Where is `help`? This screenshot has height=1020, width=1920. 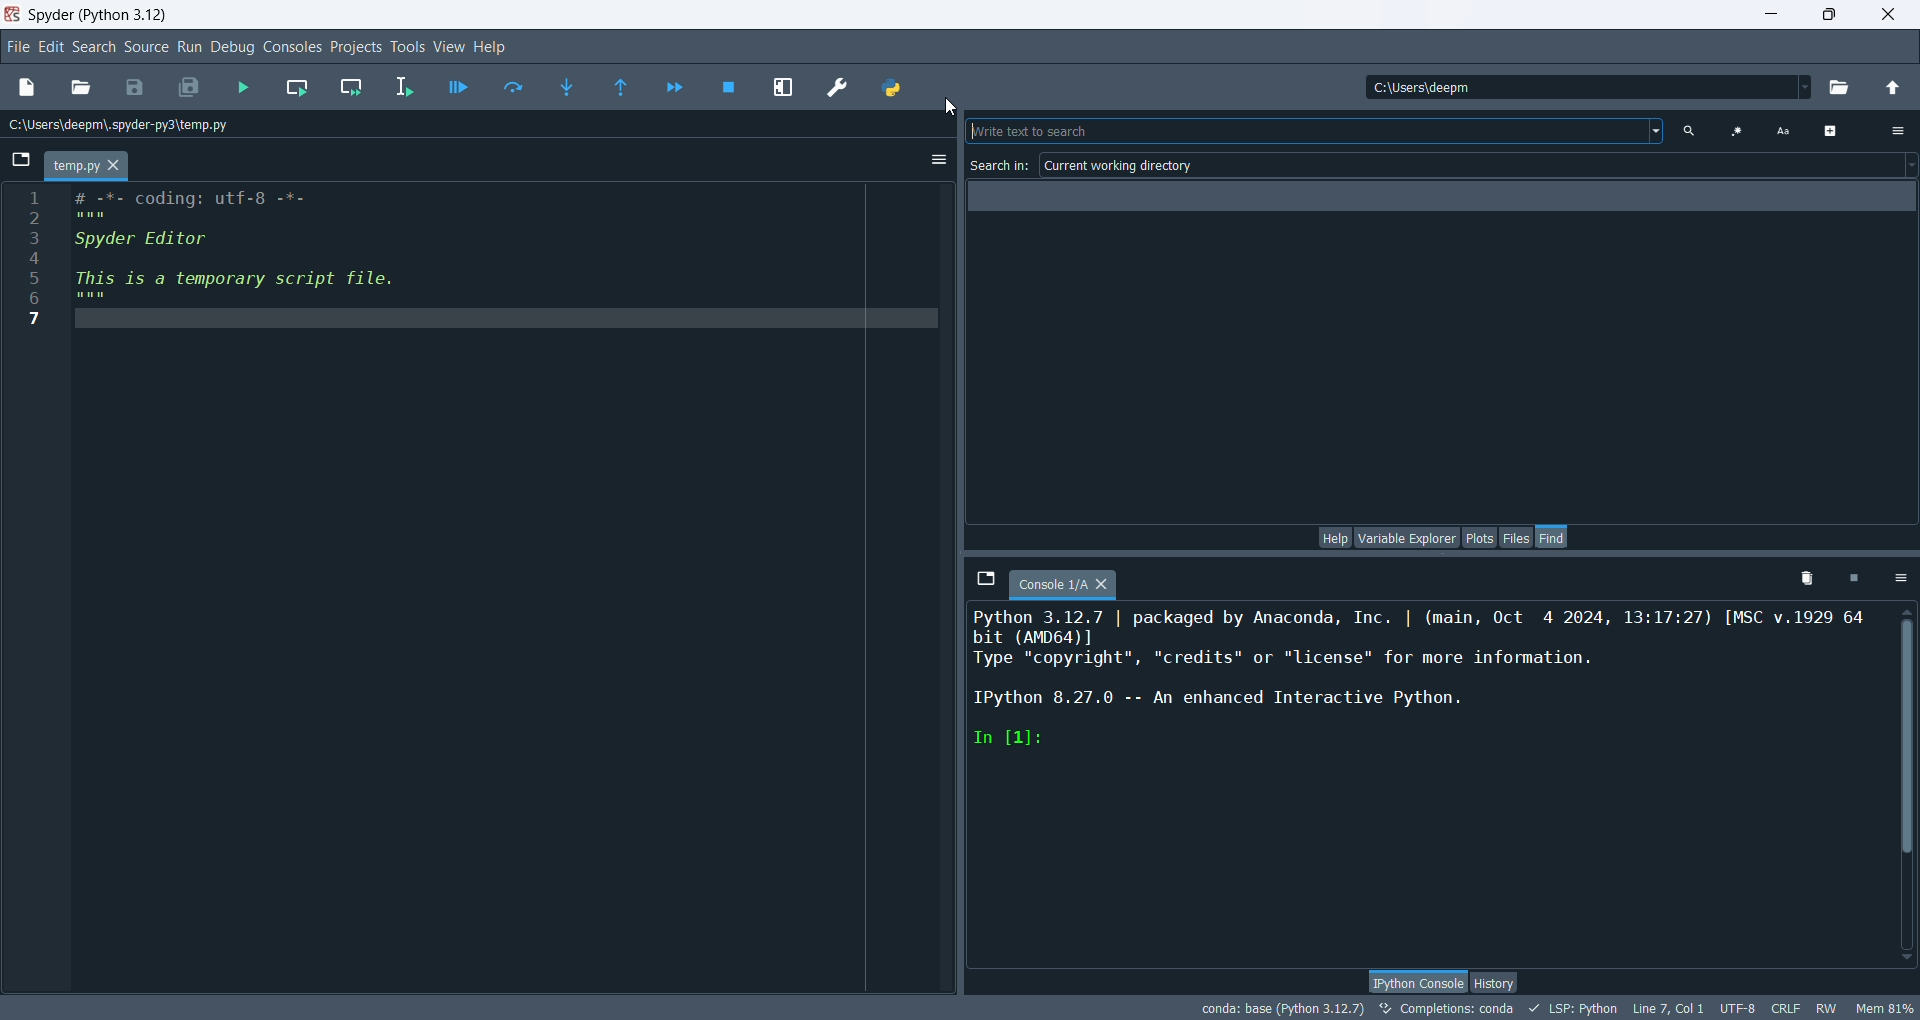
help is located at coordinates (493, 47).